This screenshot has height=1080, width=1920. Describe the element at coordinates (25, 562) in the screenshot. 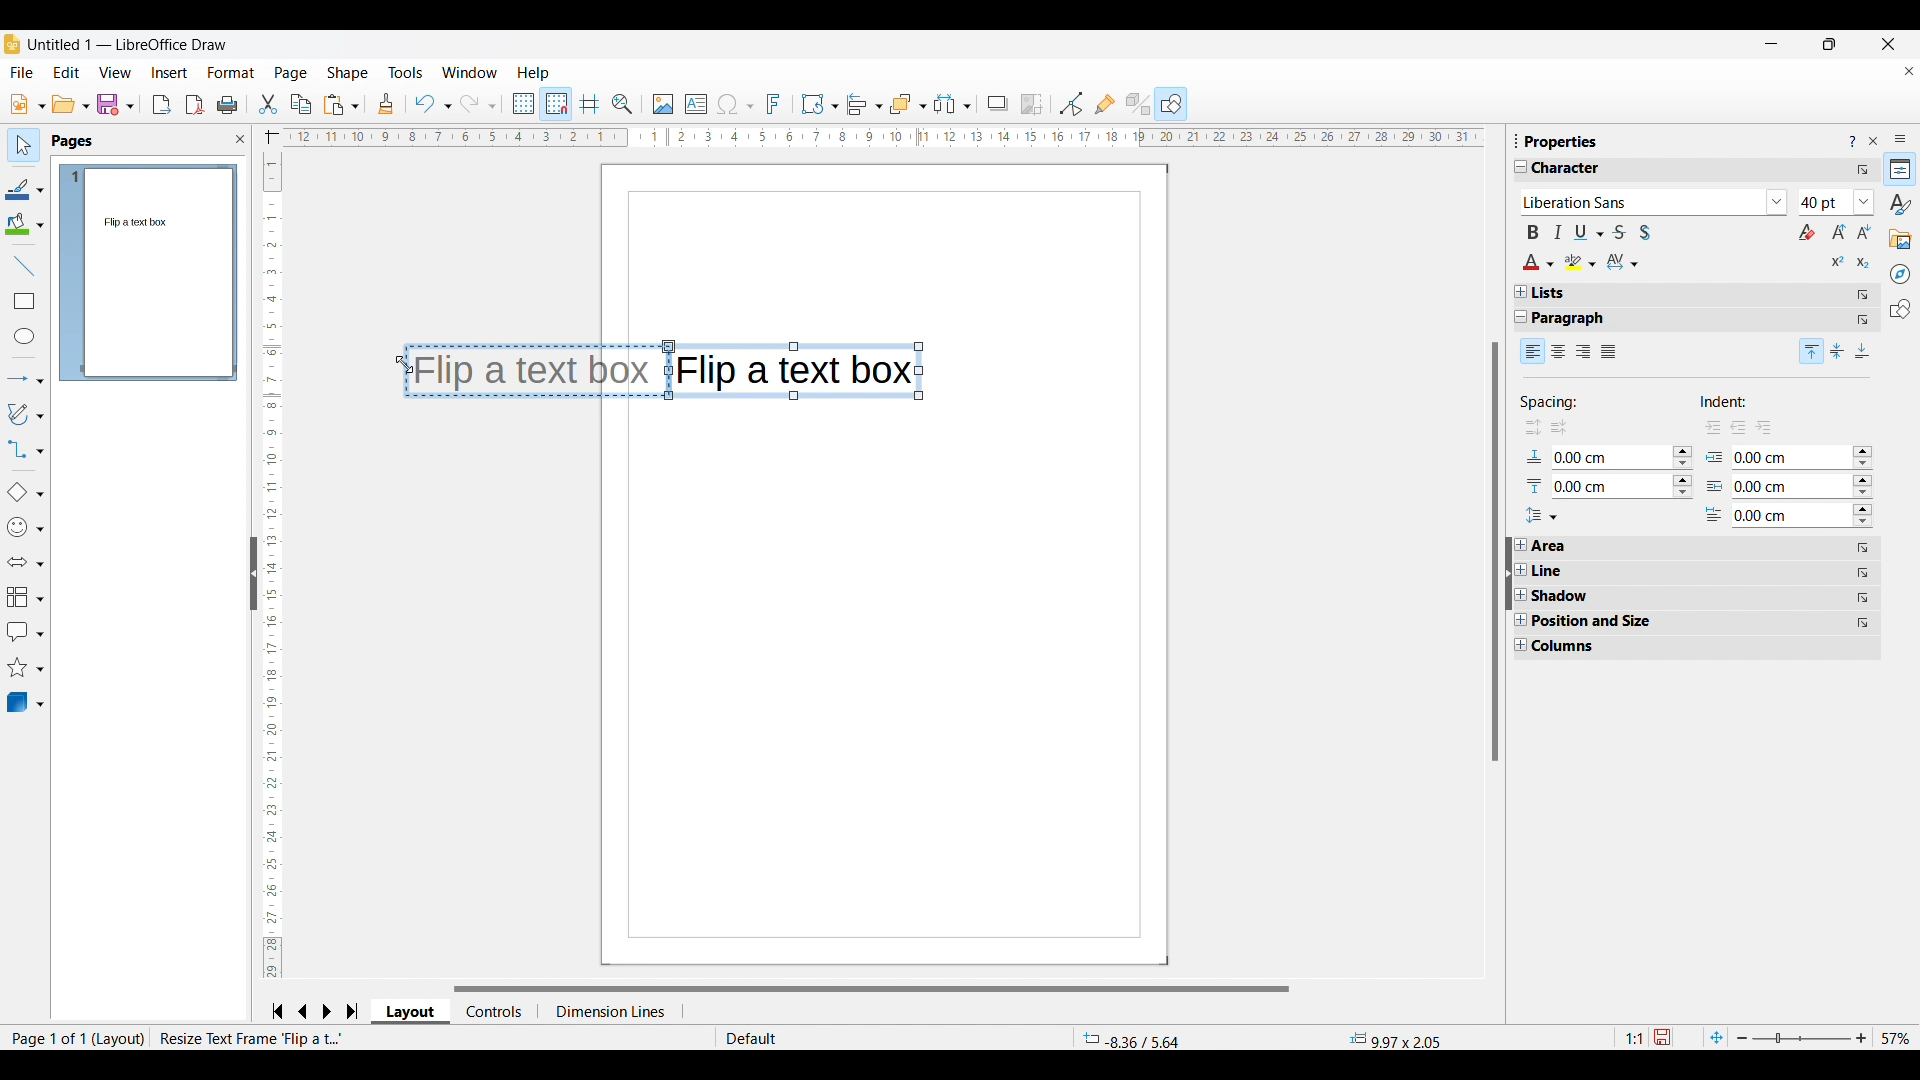

I see `Block arrow options` at that location.